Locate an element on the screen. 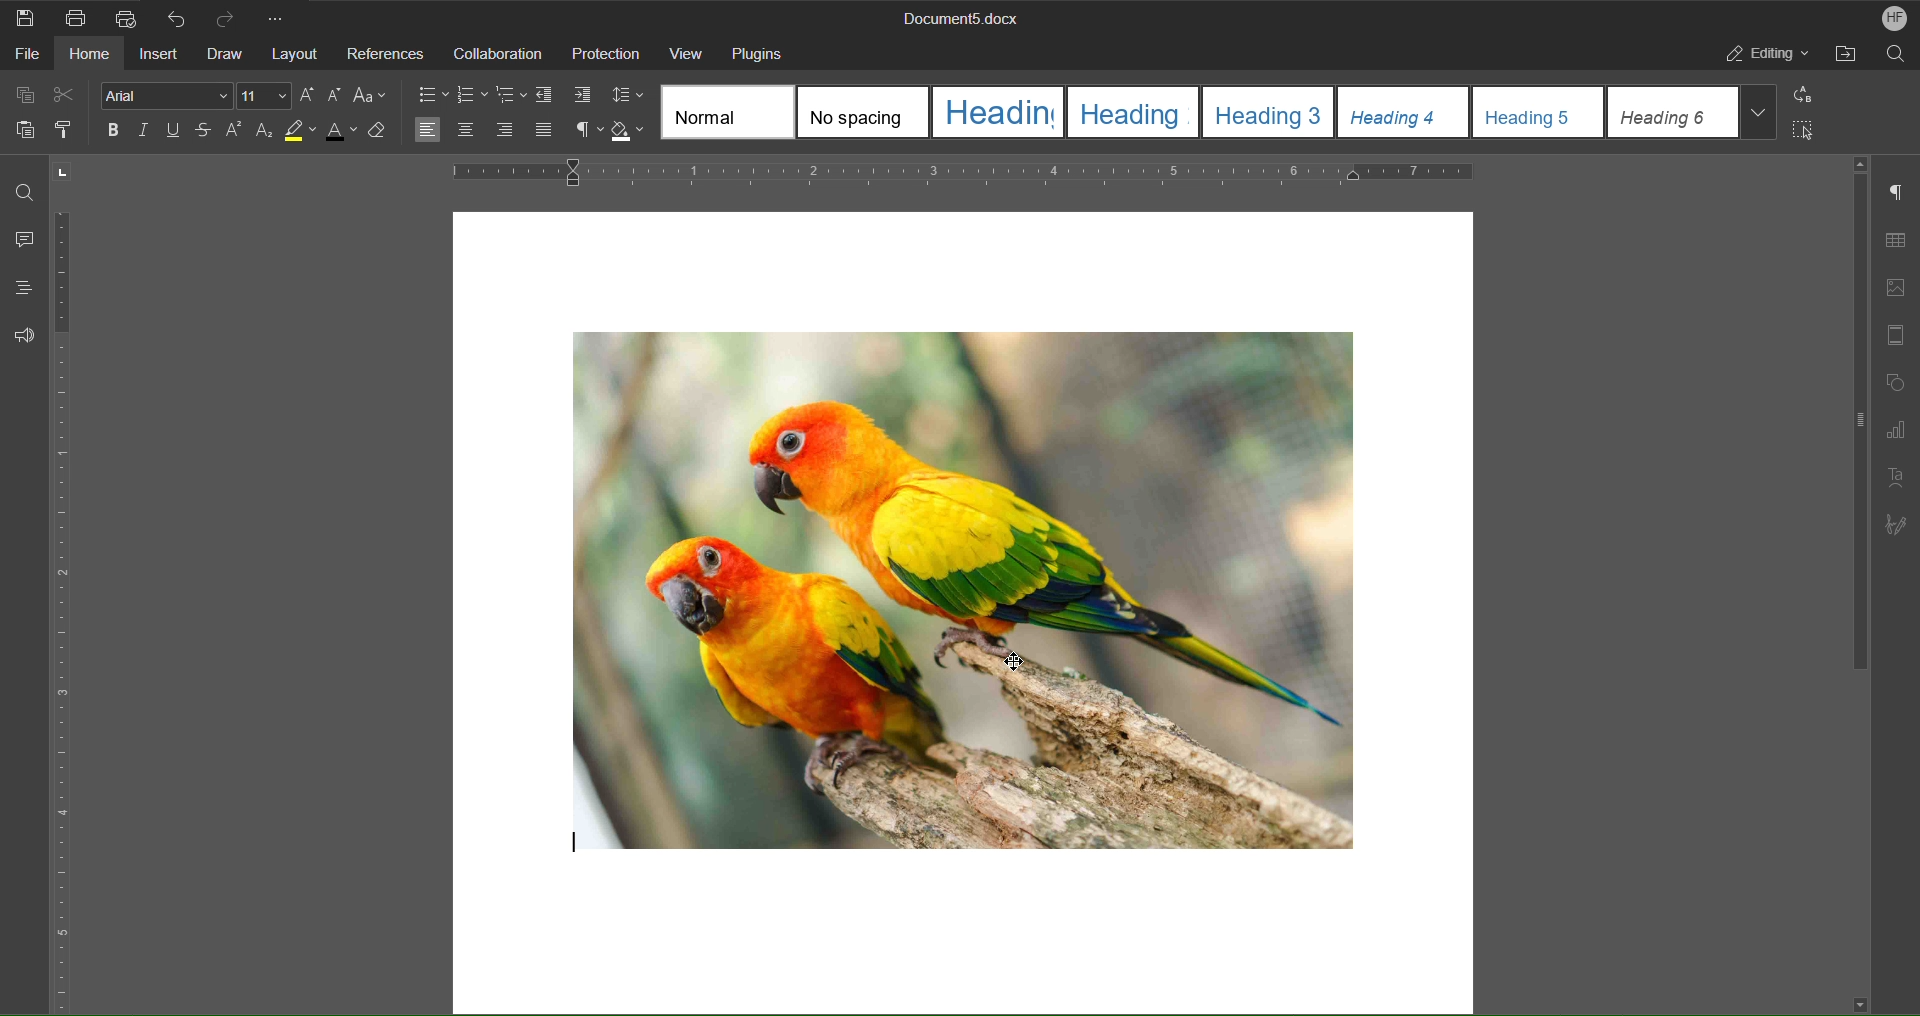  Alignment is located at coordinates (482, 131).